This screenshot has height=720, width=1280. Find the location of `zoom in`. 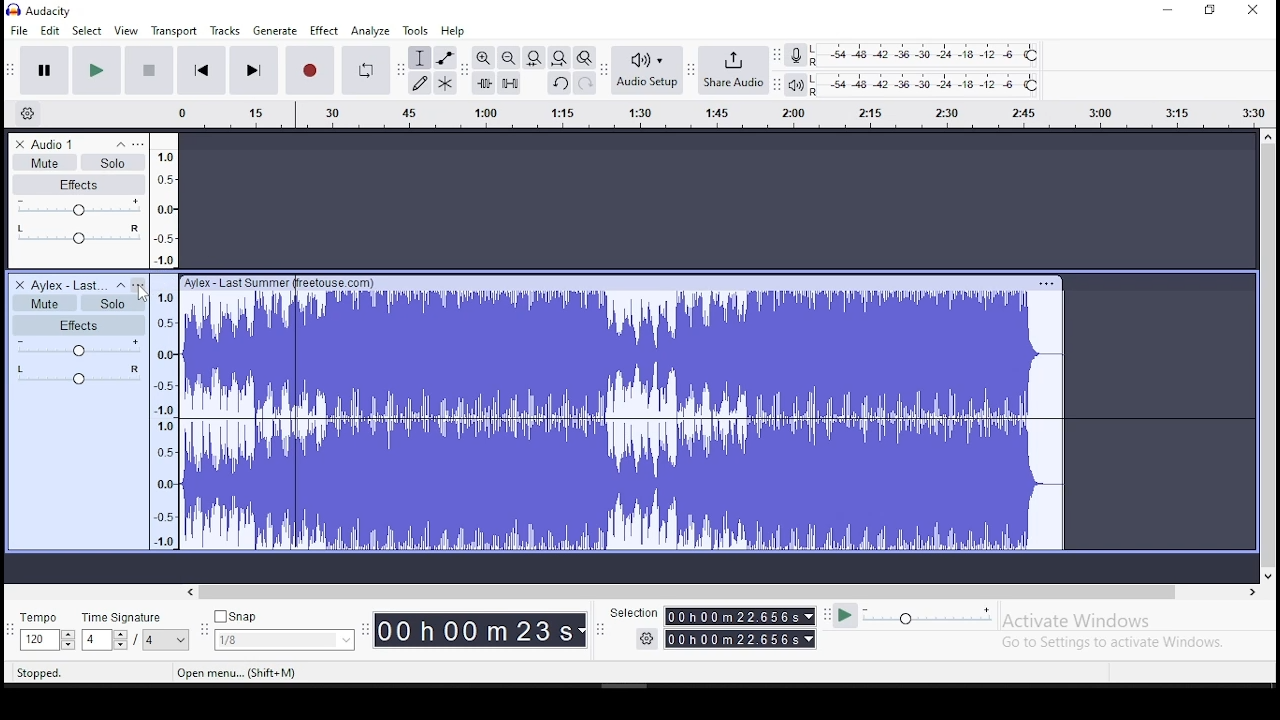

zoom in is located at coordinates (482, 58).